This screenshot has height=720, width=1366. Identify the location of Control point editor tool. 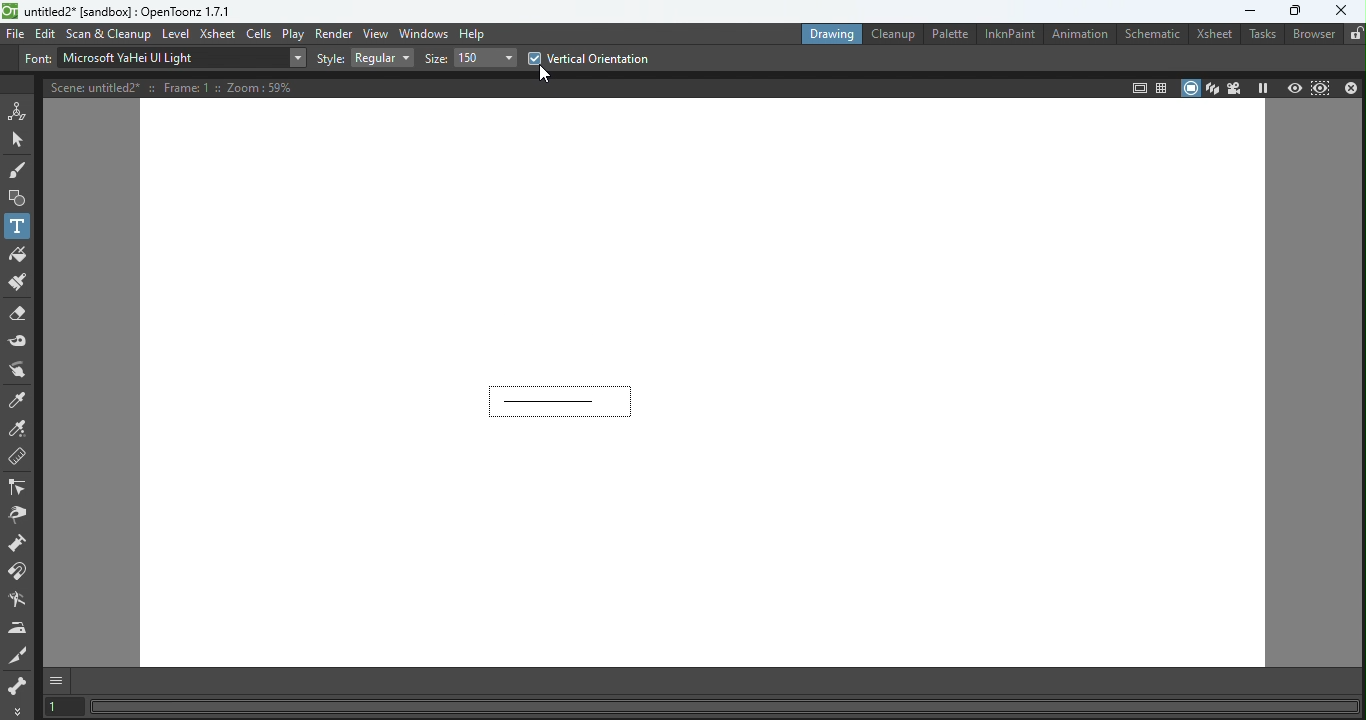
(17, 485).